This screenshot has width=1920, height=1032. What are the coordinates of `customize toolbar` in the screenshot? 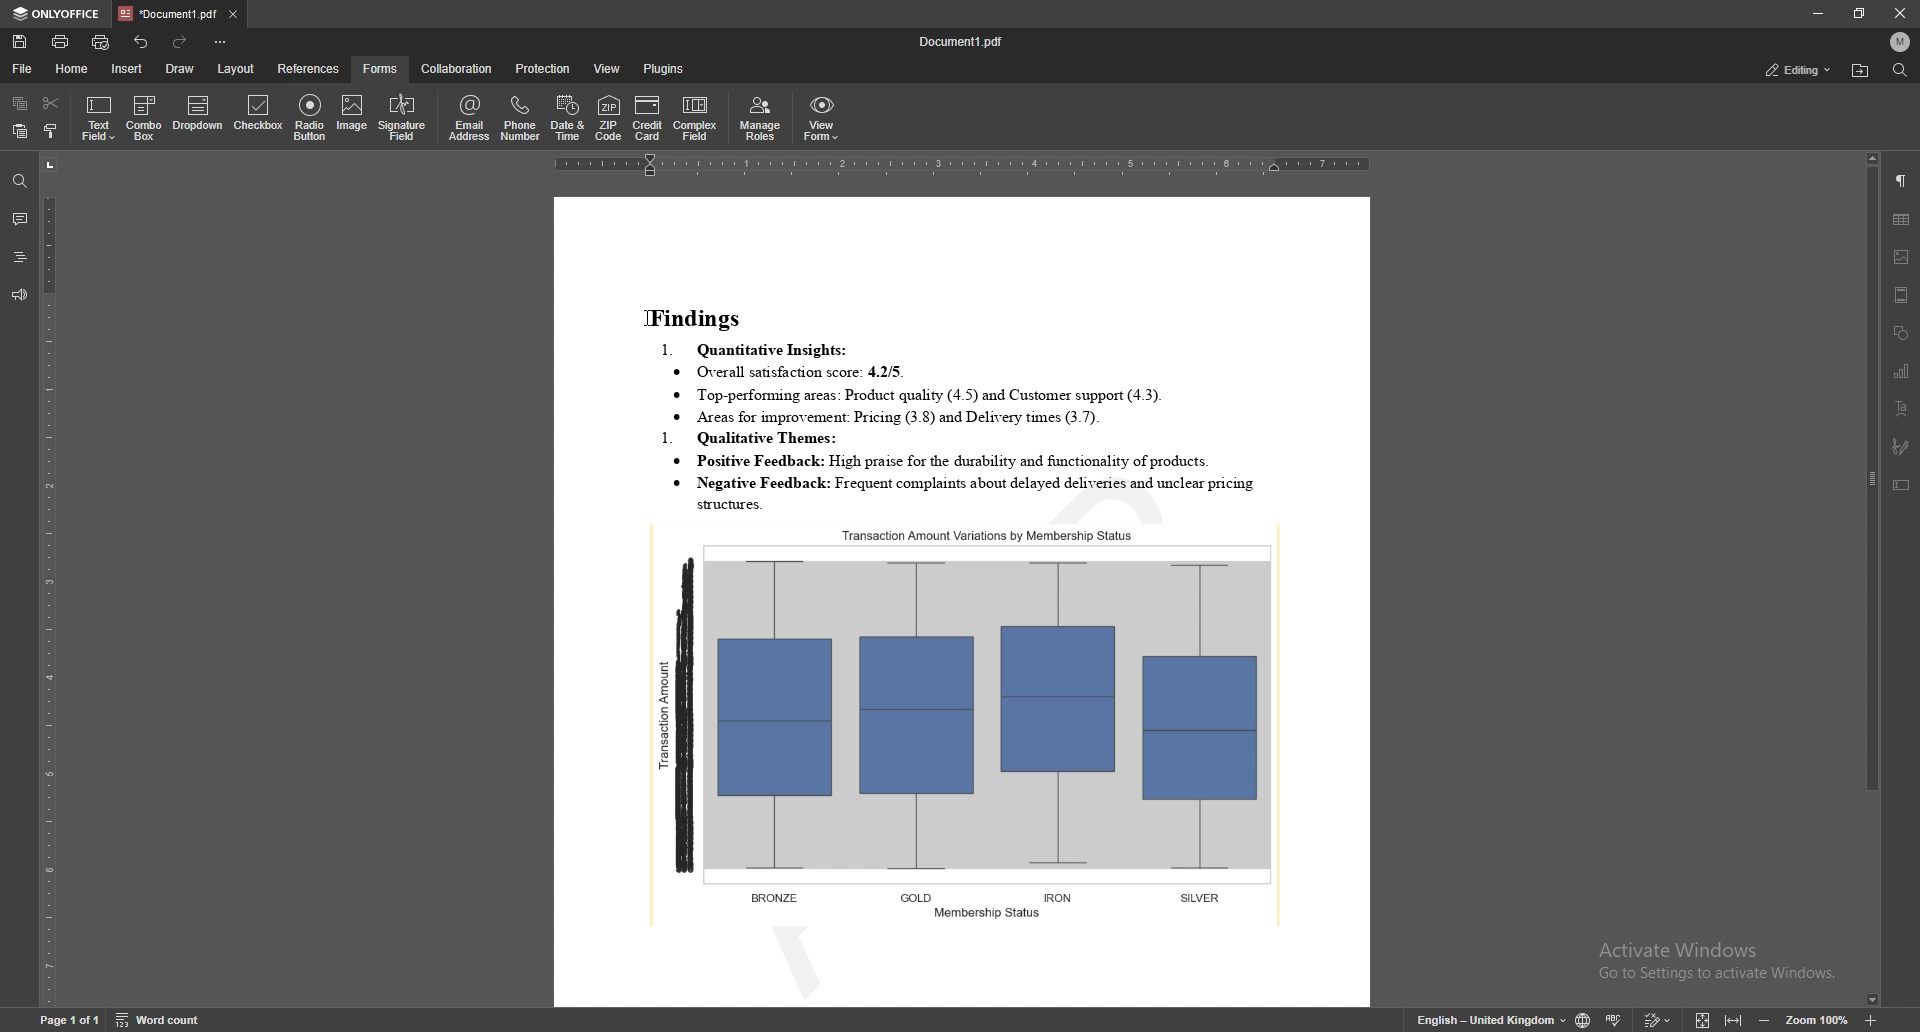 It's located at (222, 43).